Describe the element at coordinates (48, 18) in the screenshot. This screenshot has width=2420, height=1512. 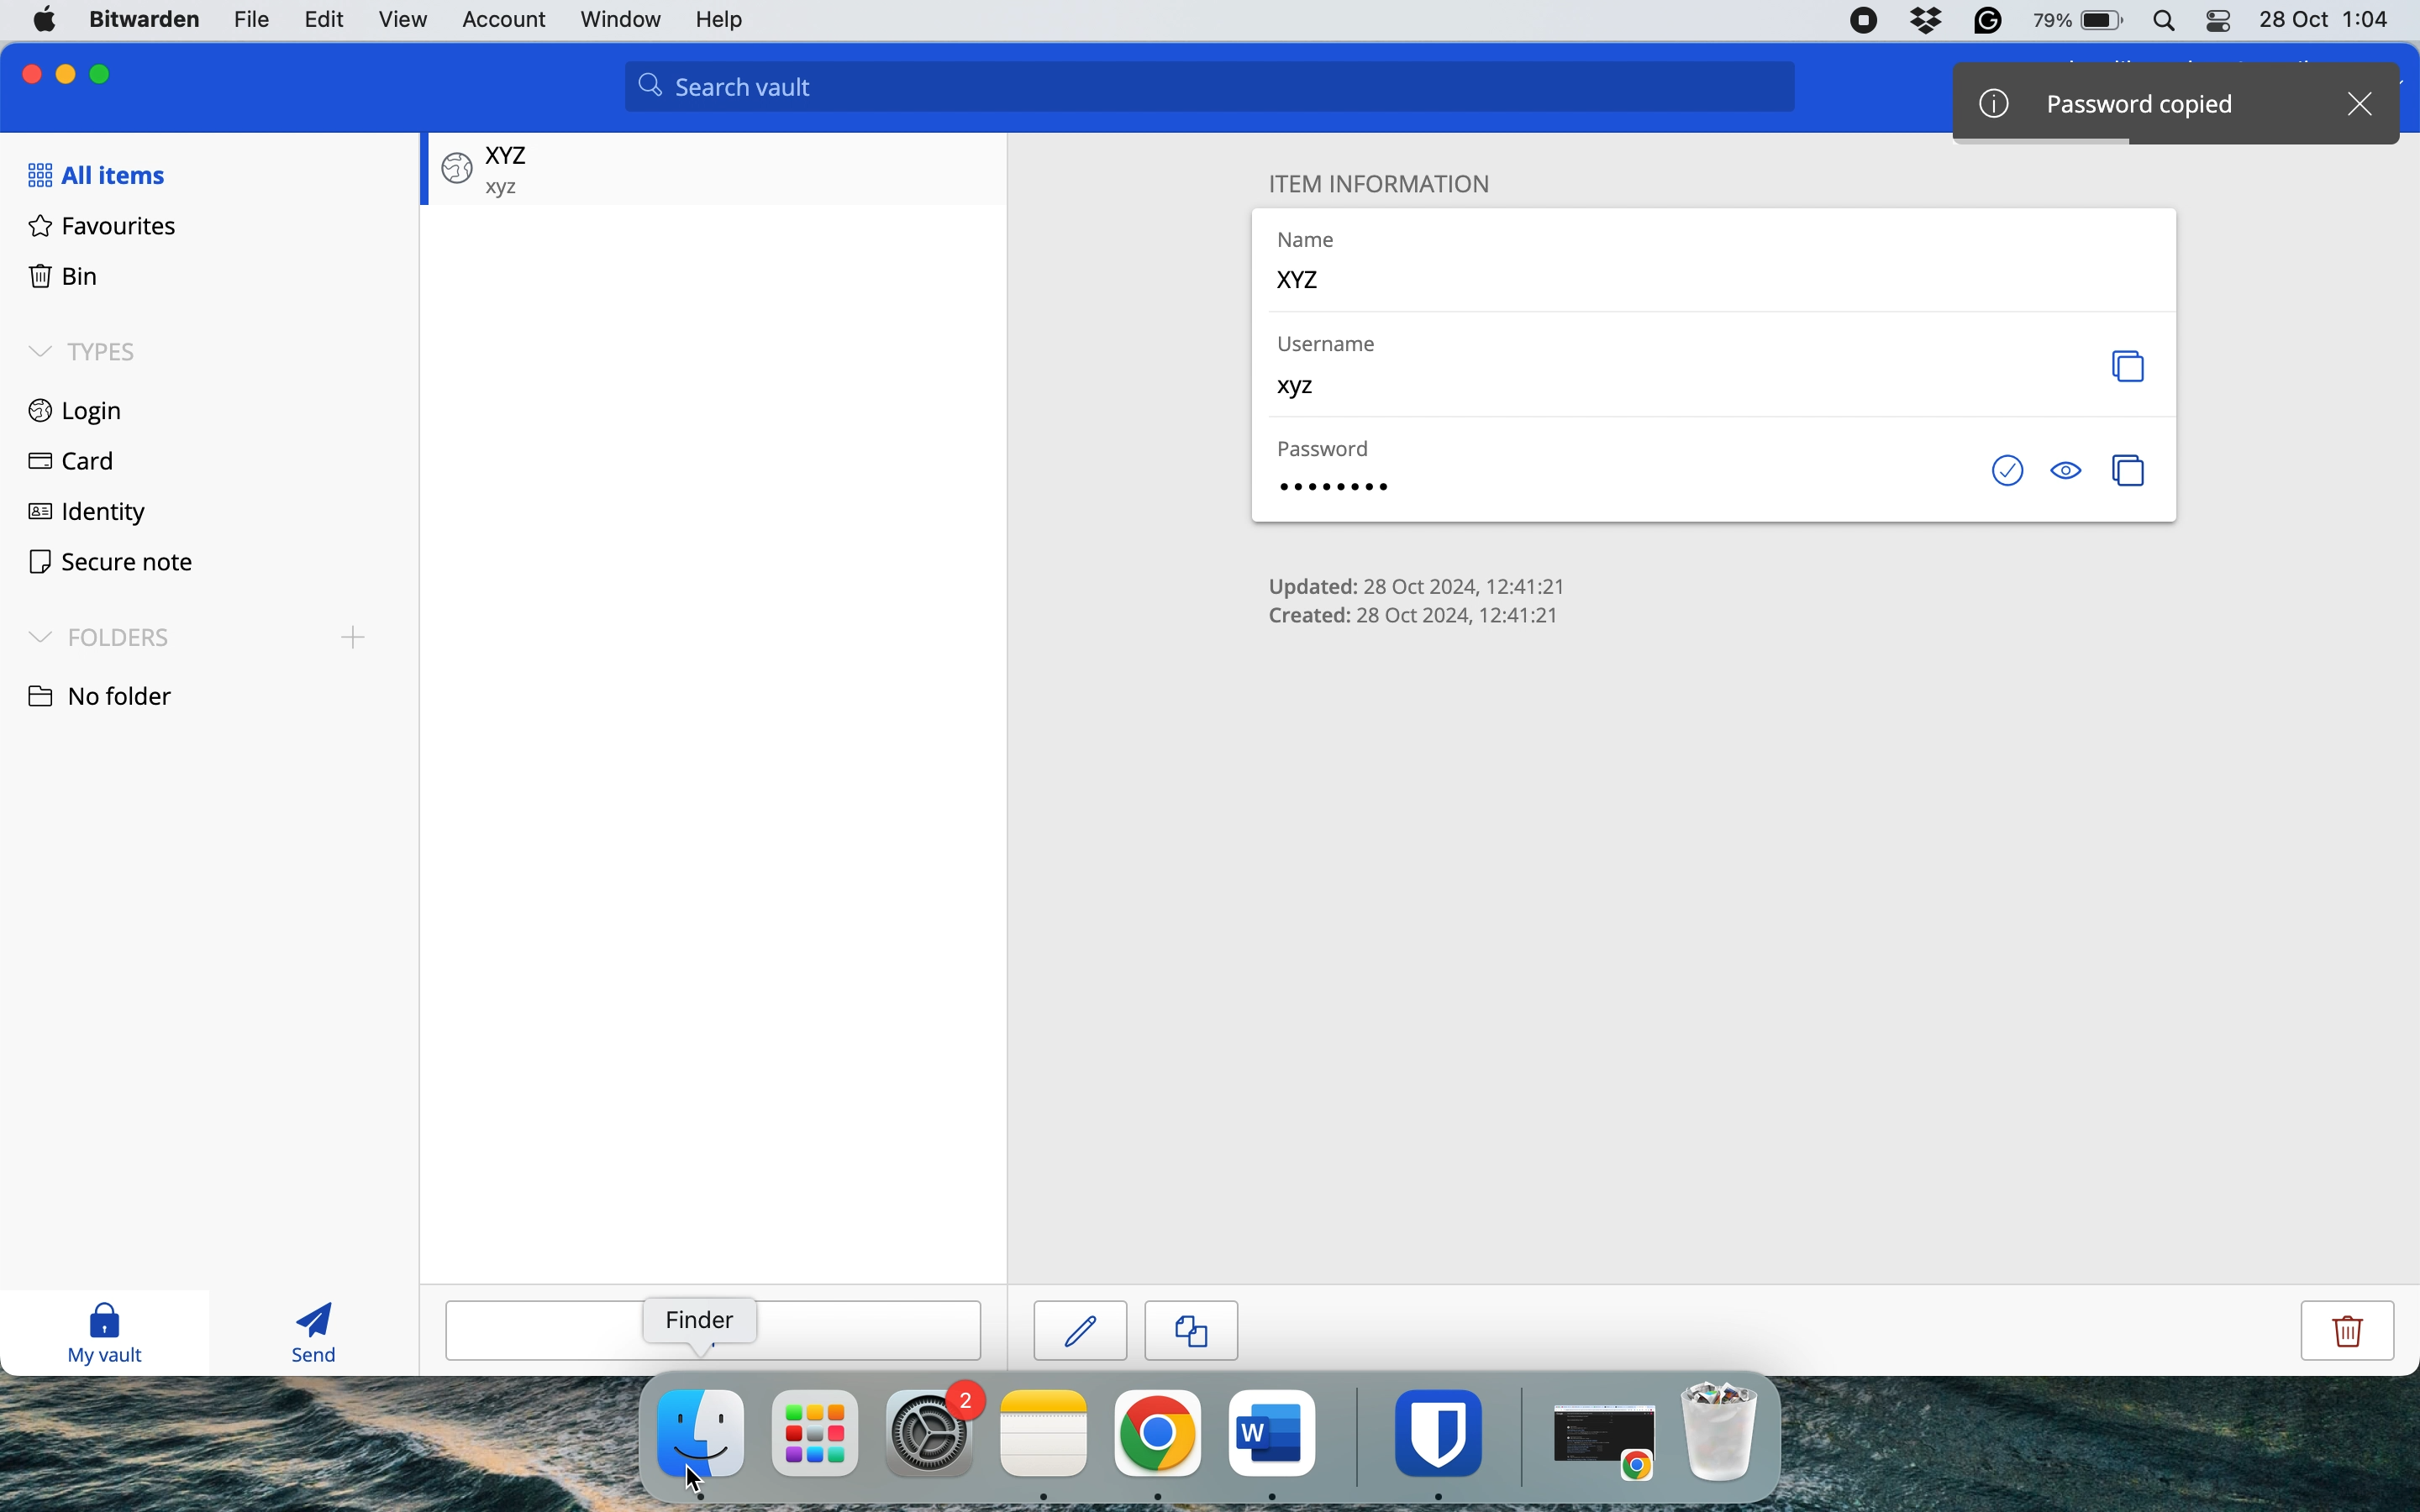
I see `system logo` at that location.